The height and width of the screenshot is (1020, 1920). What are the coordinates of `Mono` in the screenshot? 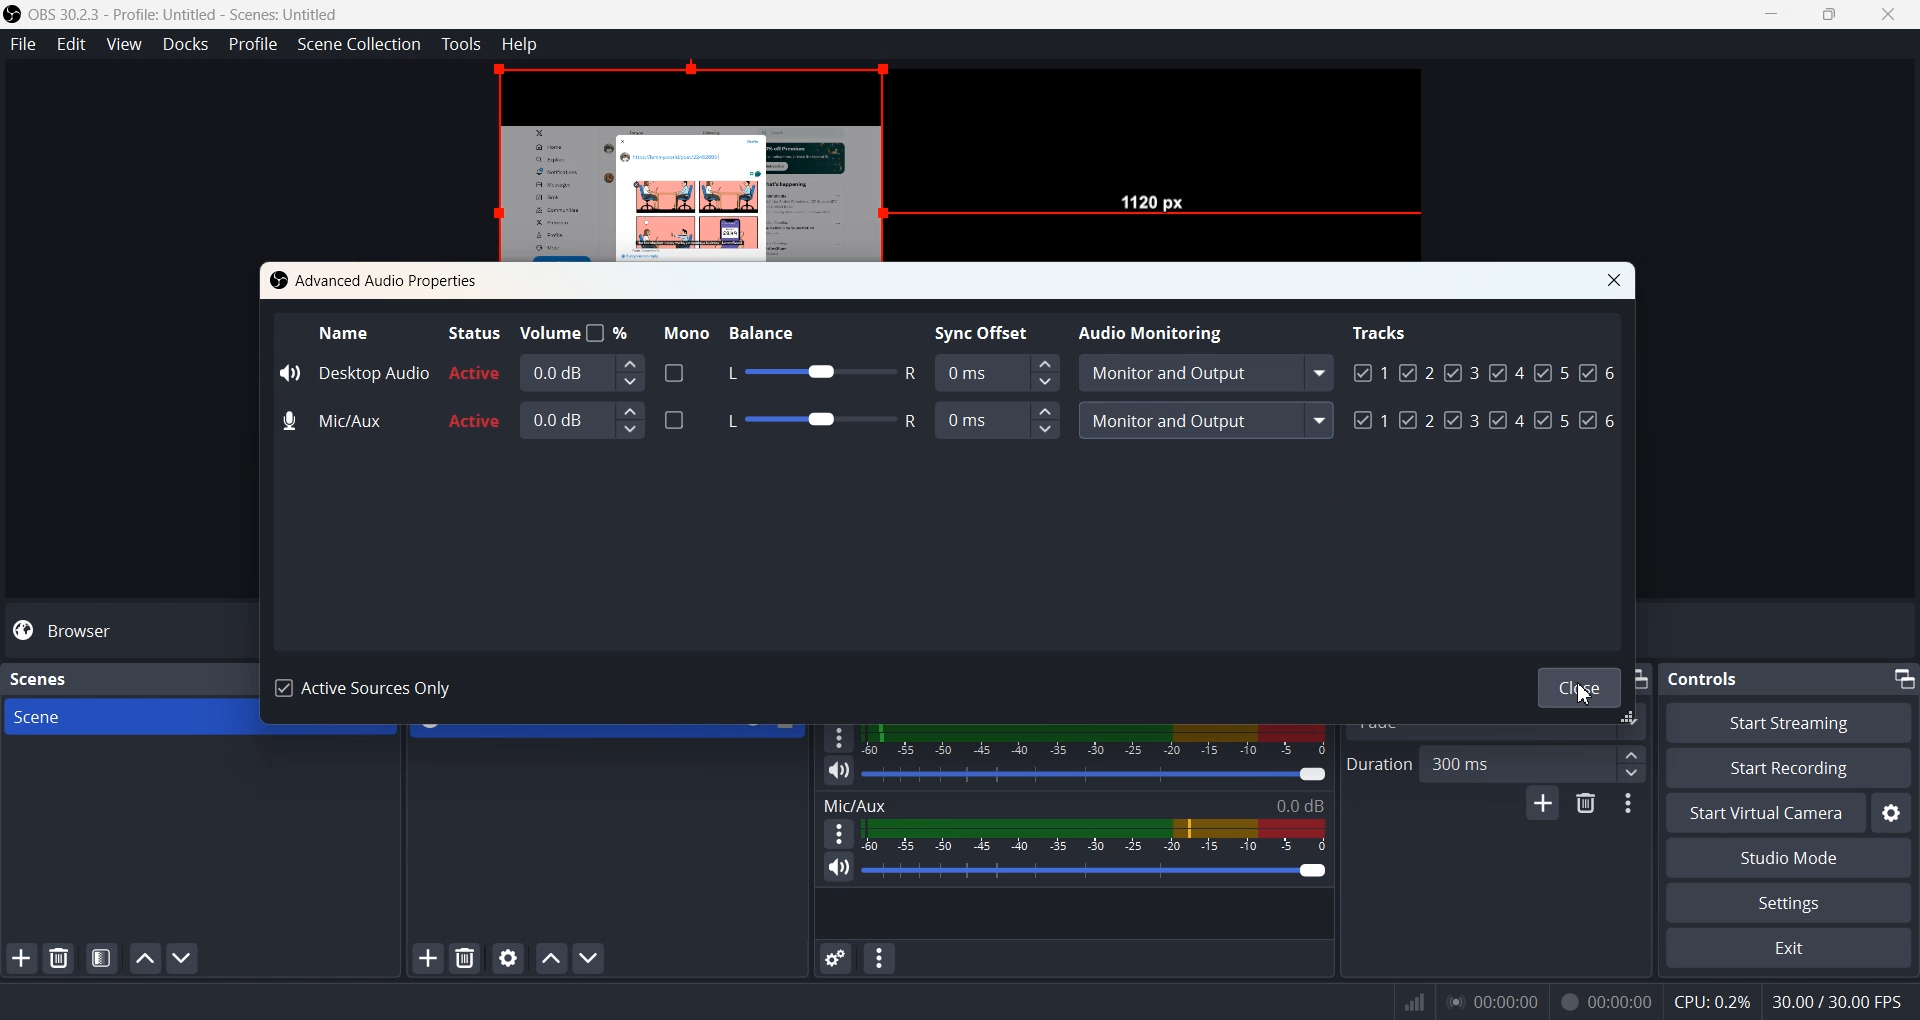 It's located at (681, 330).